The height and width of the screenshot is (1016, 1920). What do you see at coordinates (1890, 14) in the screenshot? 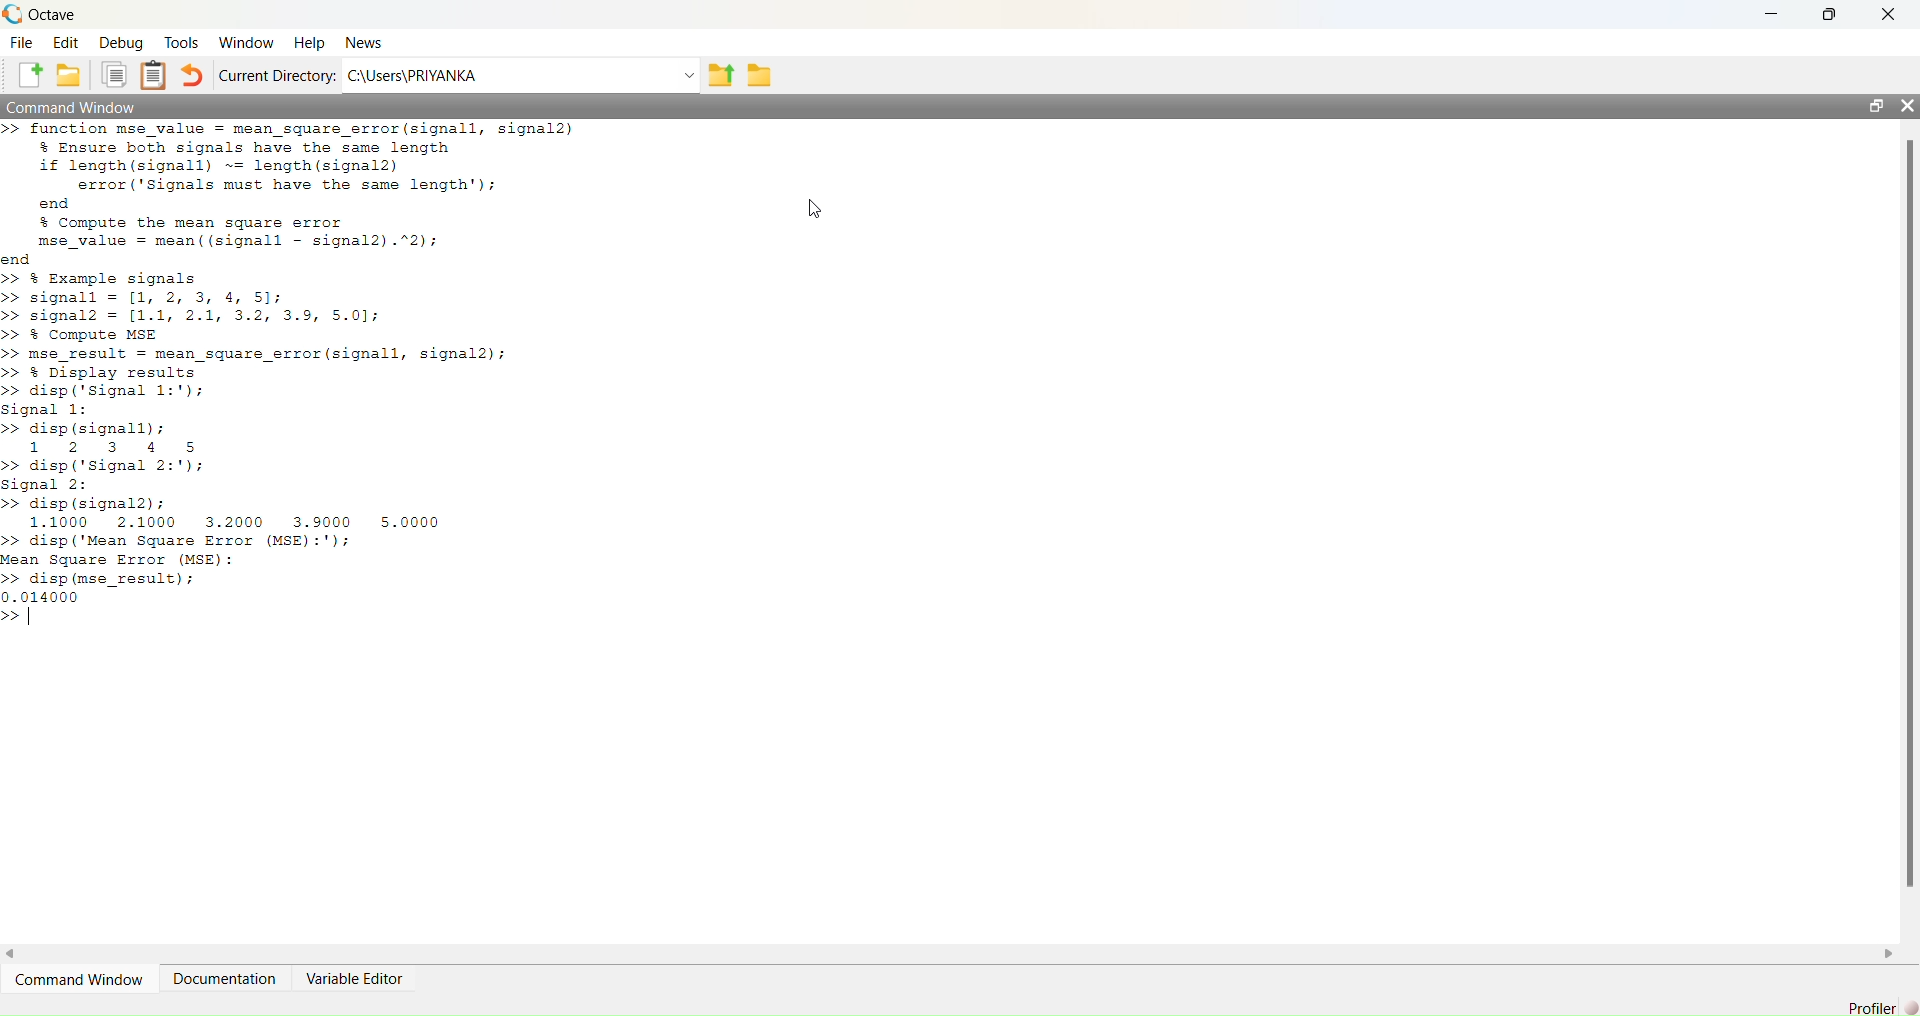
I see `close` at bounding box center [1890, 14].